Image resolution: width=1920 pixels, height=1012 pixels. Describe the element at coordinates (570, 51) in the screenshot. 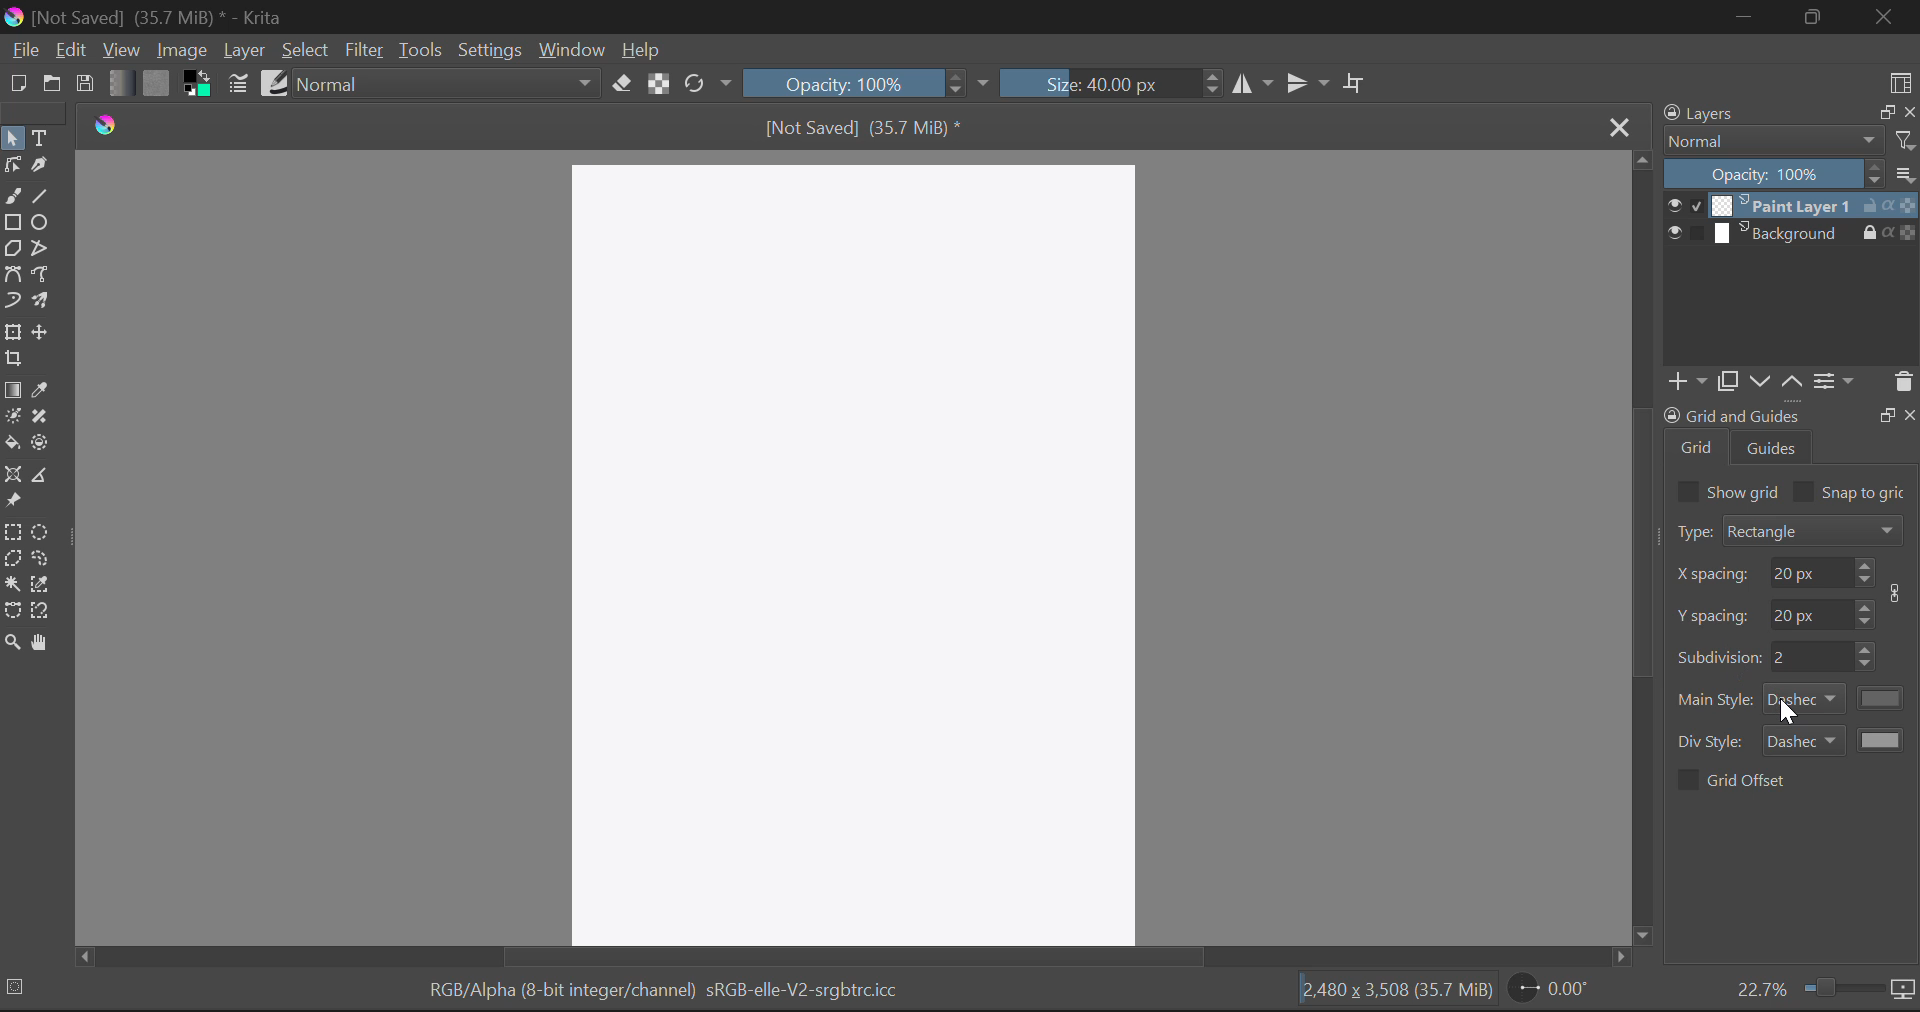

I see `Window` at that location.